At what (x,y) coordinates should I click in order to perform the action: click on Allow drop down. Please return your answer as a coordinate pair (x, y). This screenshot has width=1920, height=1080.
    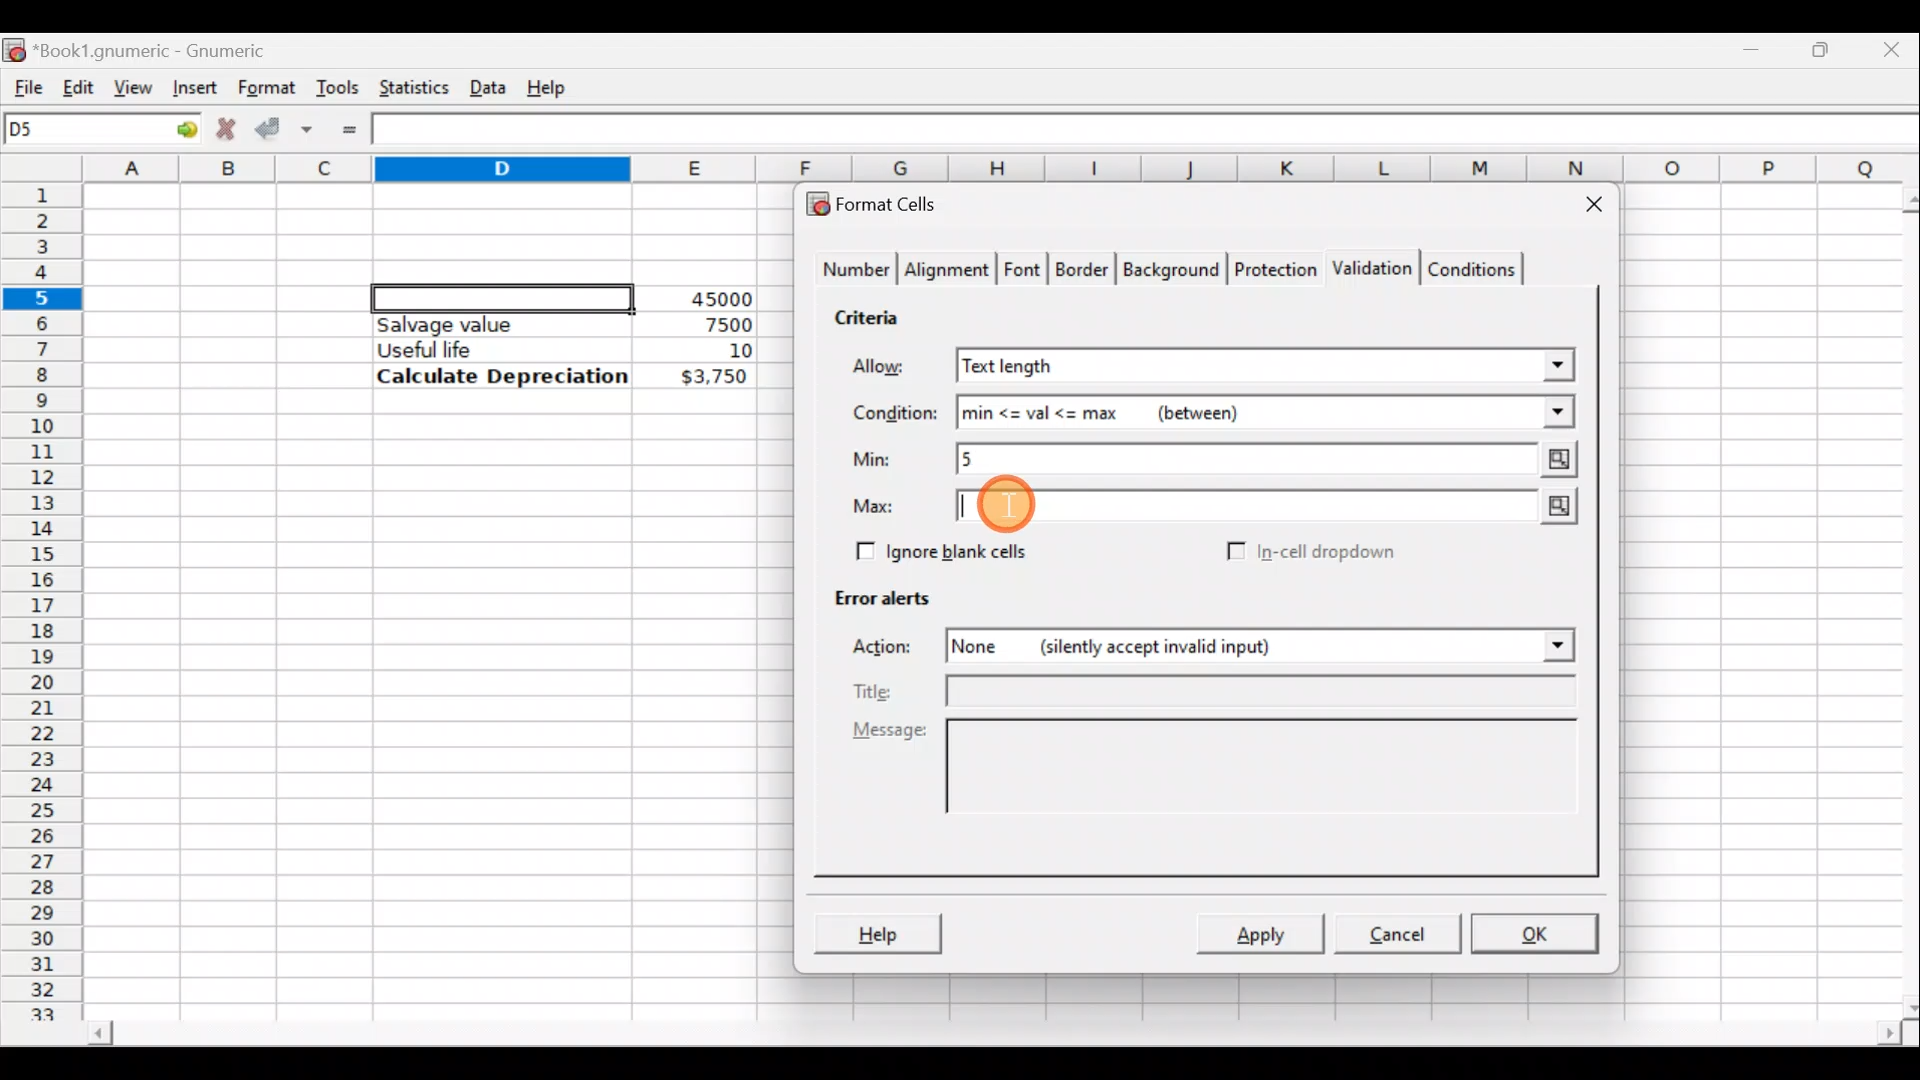
    Looking at the image, I should click on (1556, 363).